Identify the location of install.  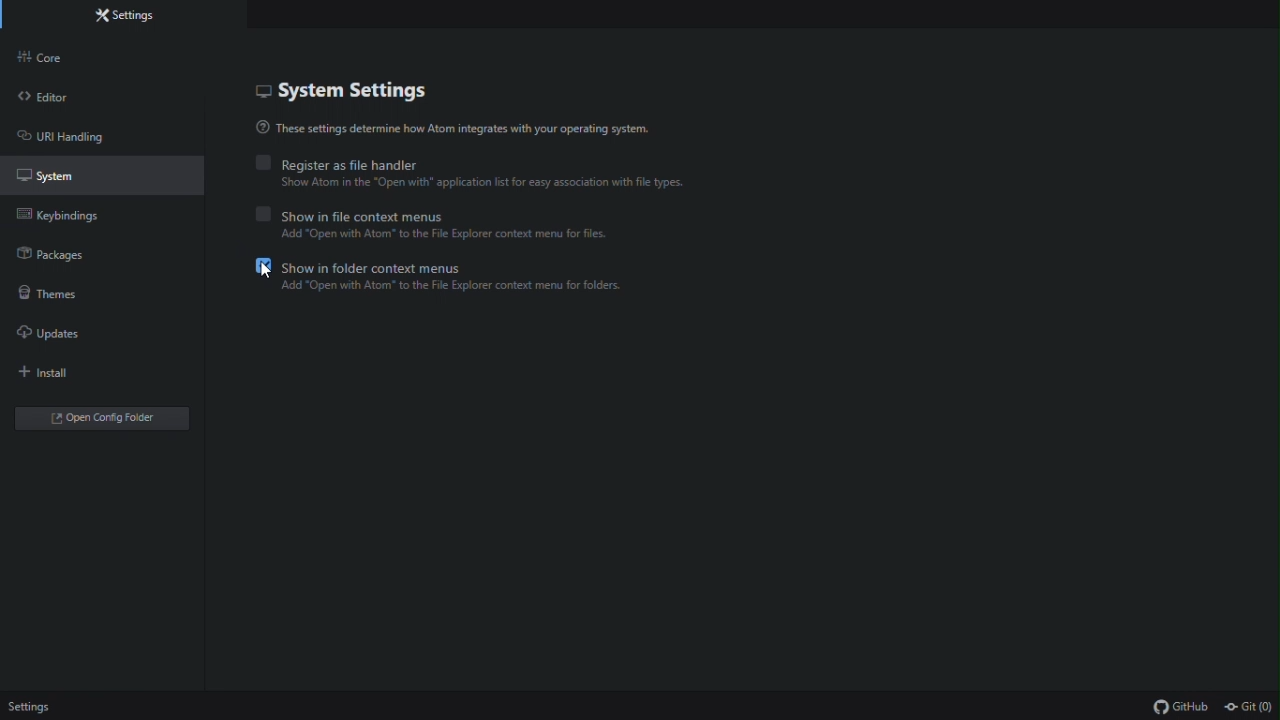
(85, 369).